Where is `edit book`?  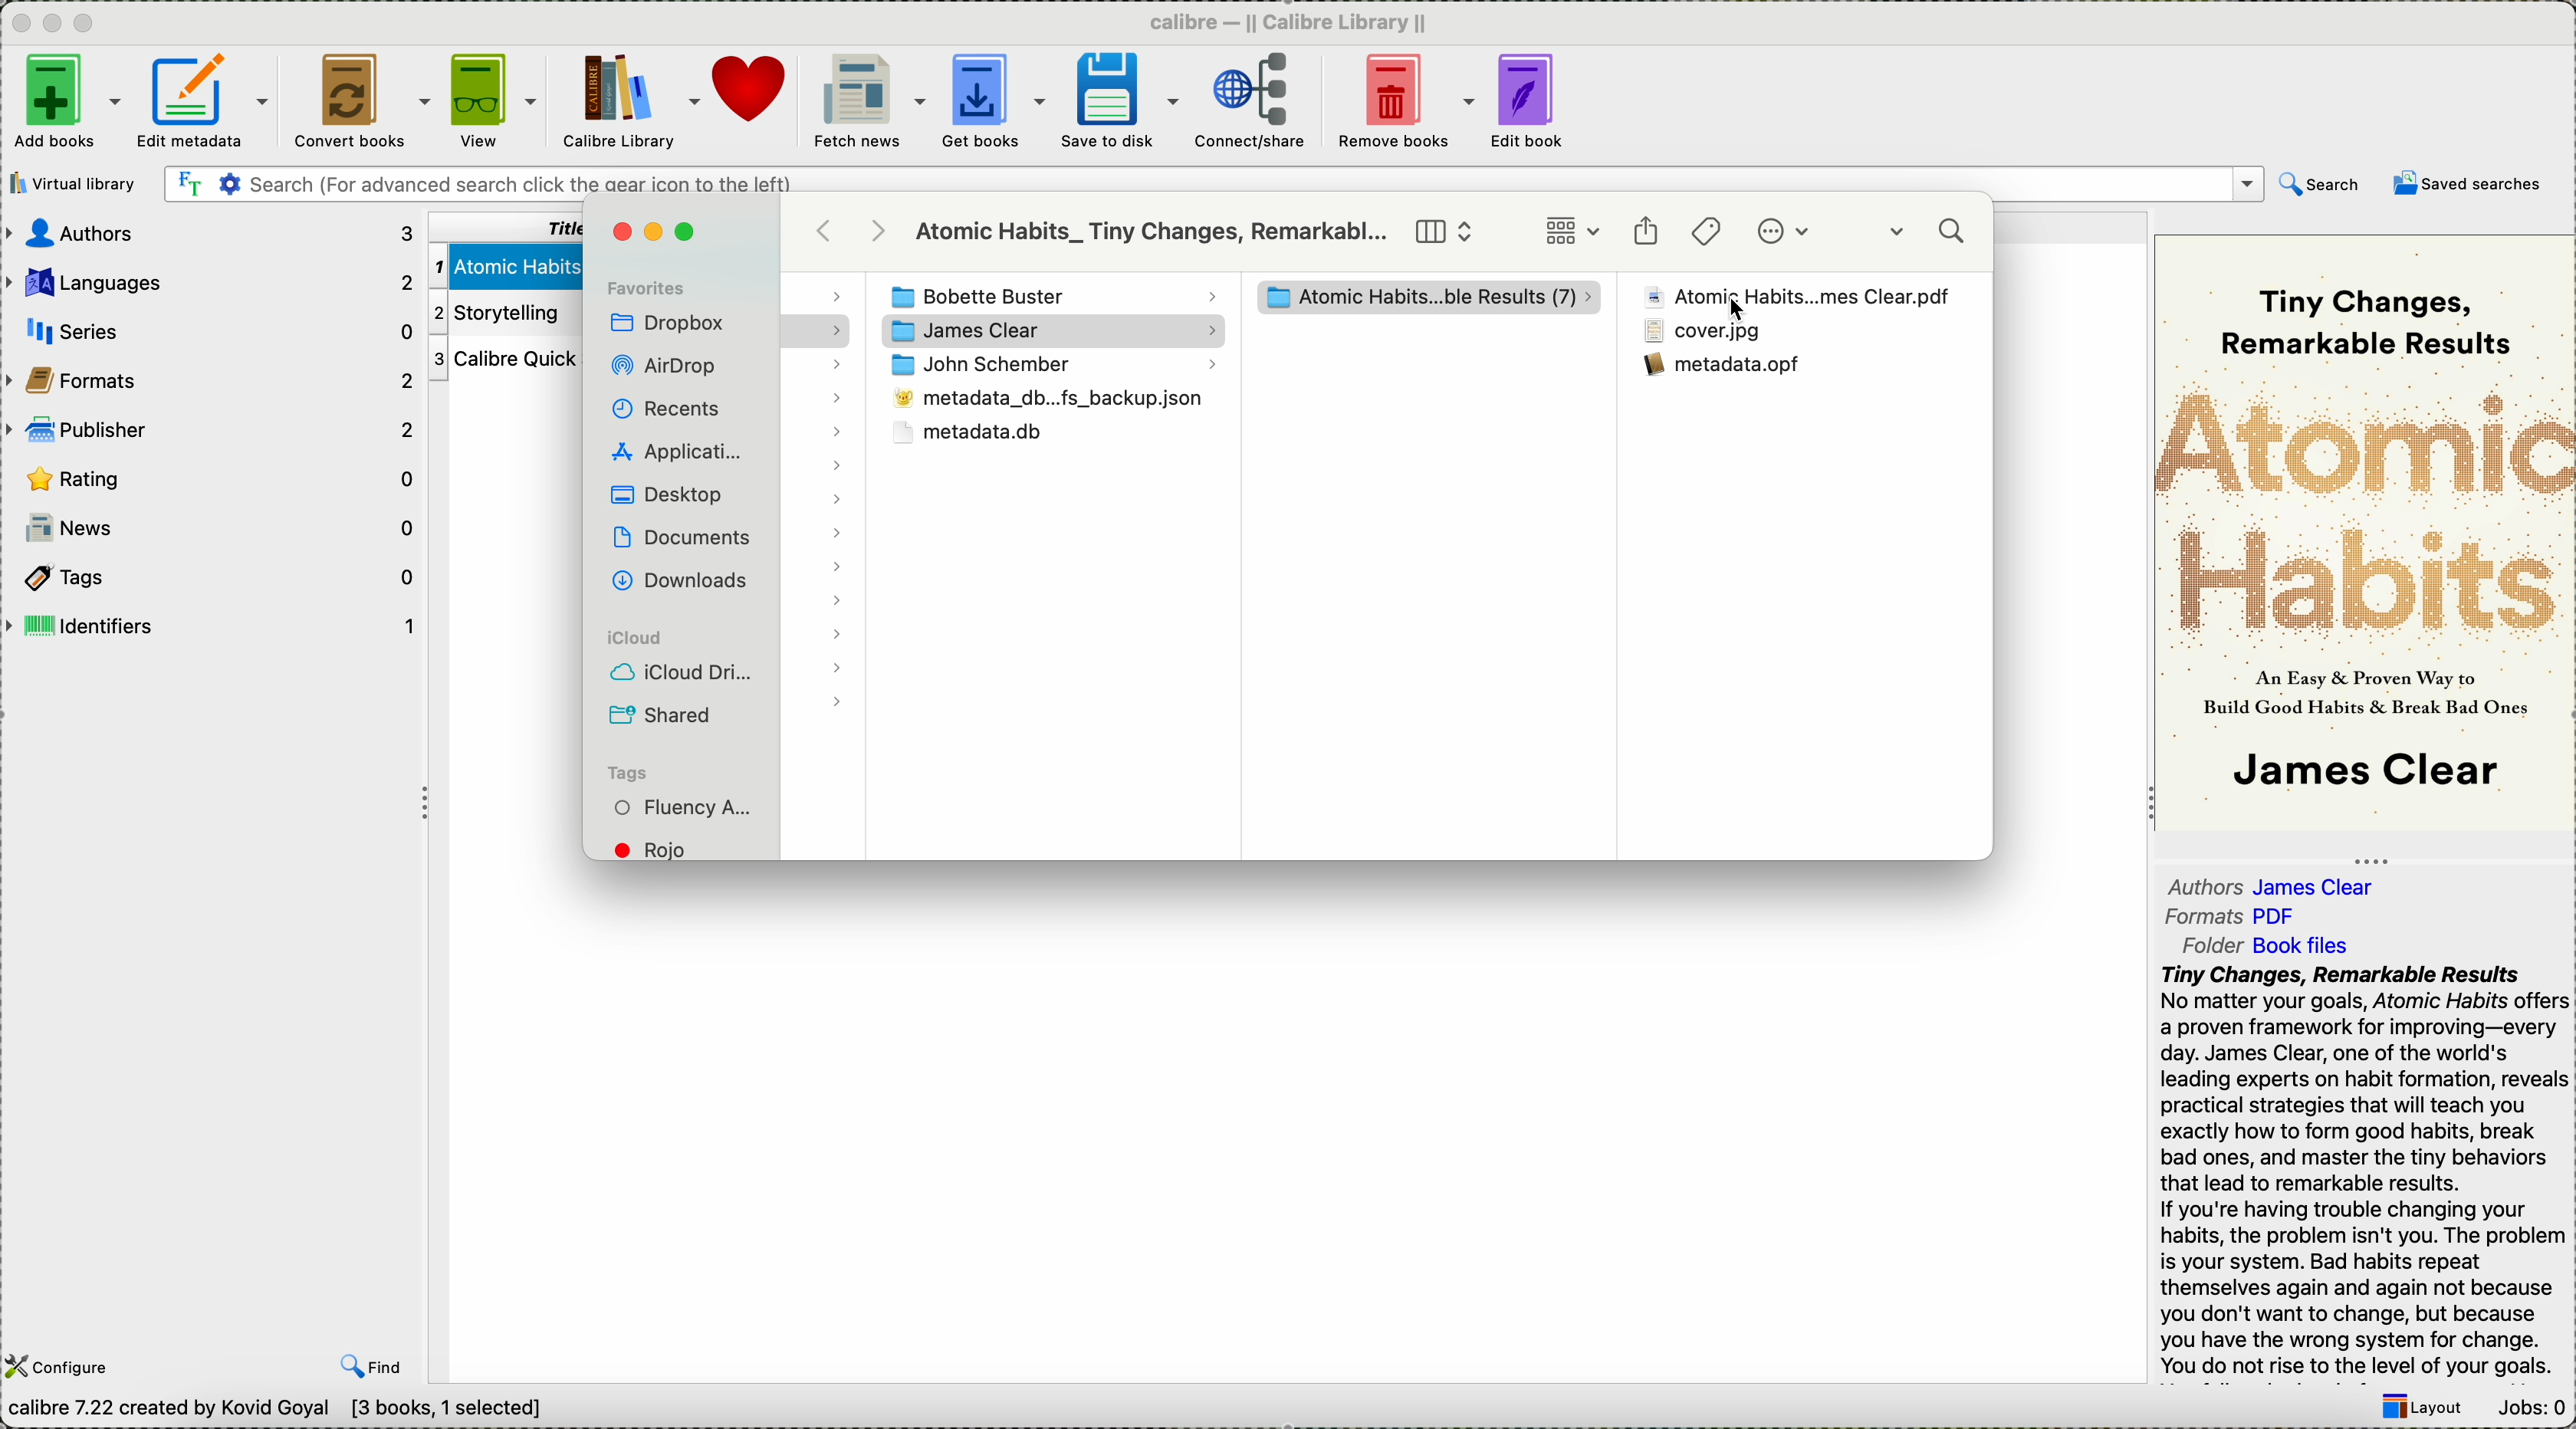 edit book is located at coordinates (1531, 104).